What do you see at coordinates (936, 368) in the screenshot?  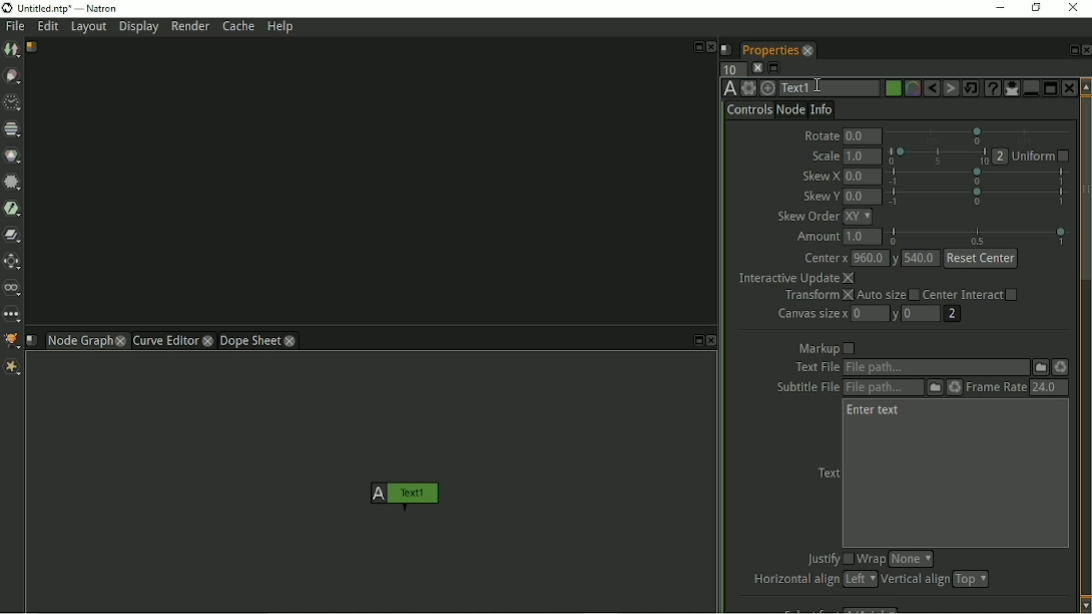 I see `file path` at bounding box center [936, 368].